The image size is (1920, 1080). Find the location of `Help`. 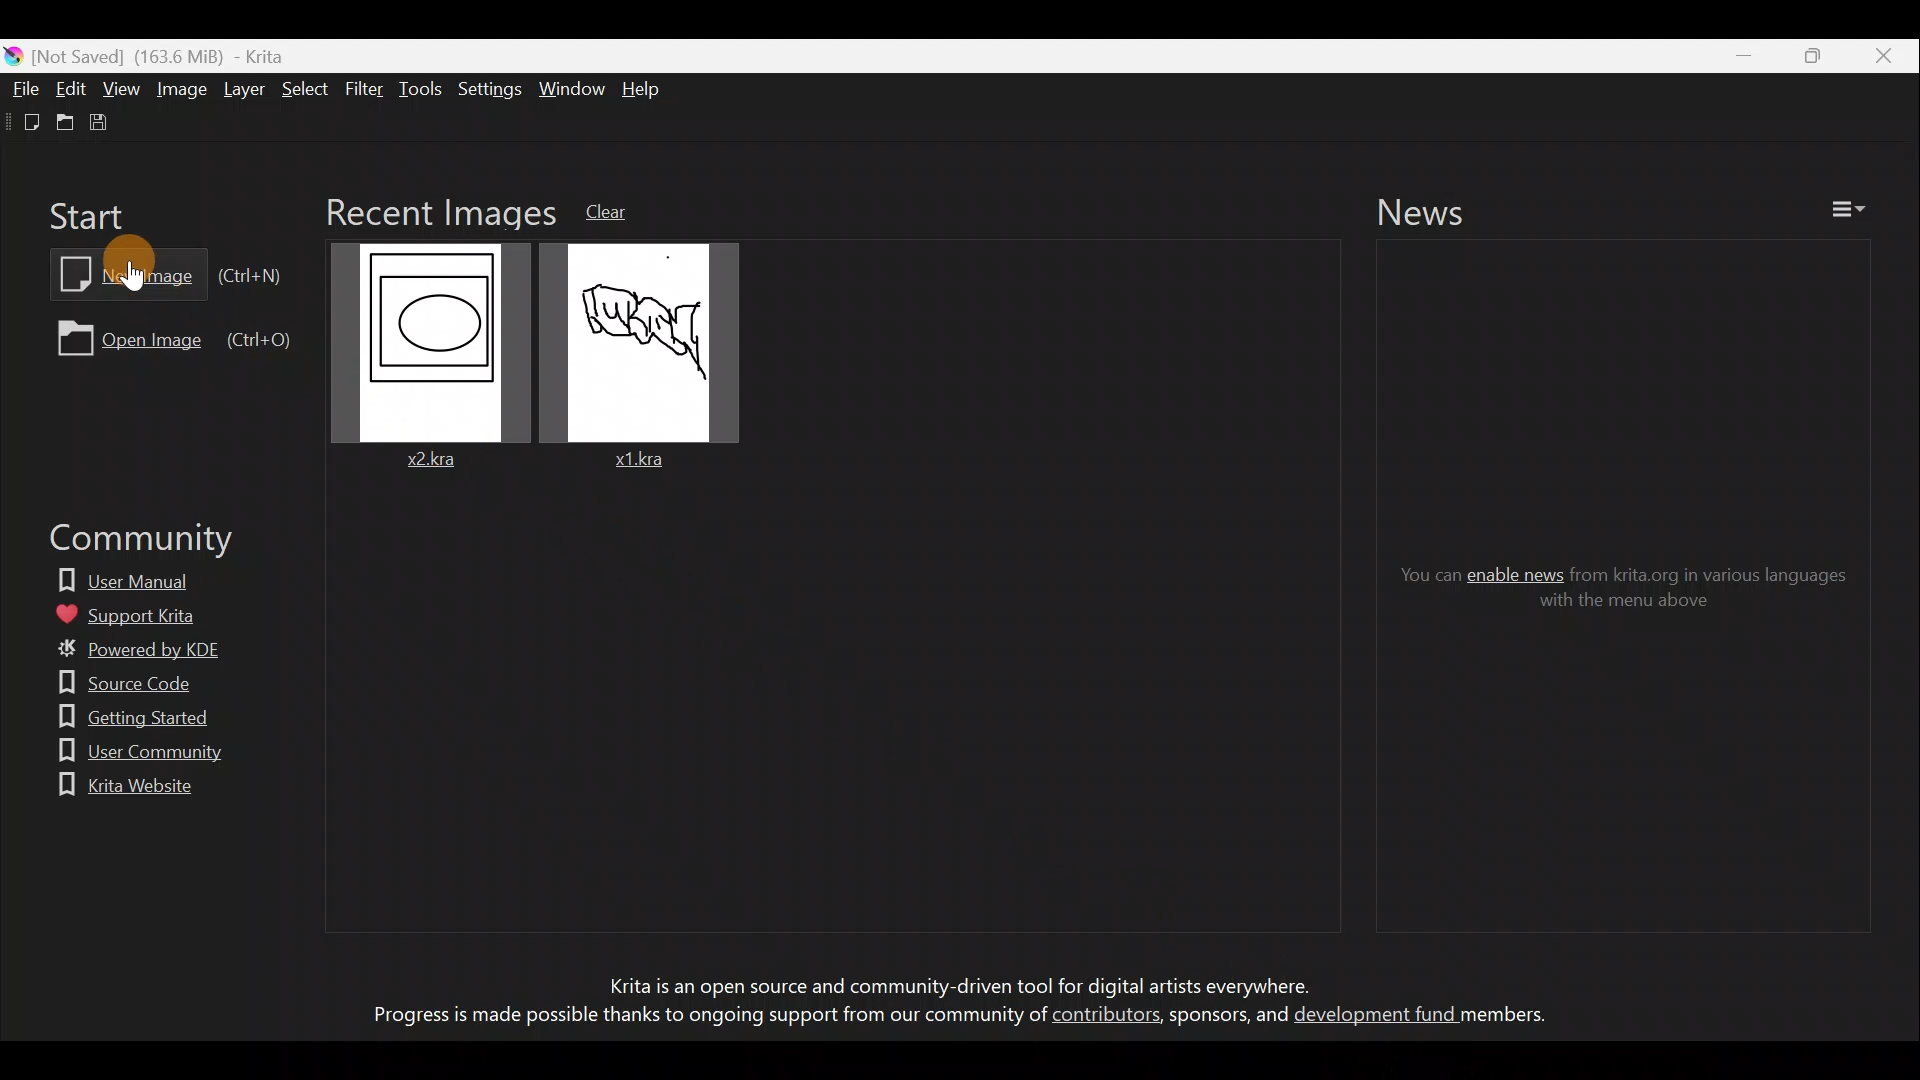

Help is located at coordinates (648, 89).